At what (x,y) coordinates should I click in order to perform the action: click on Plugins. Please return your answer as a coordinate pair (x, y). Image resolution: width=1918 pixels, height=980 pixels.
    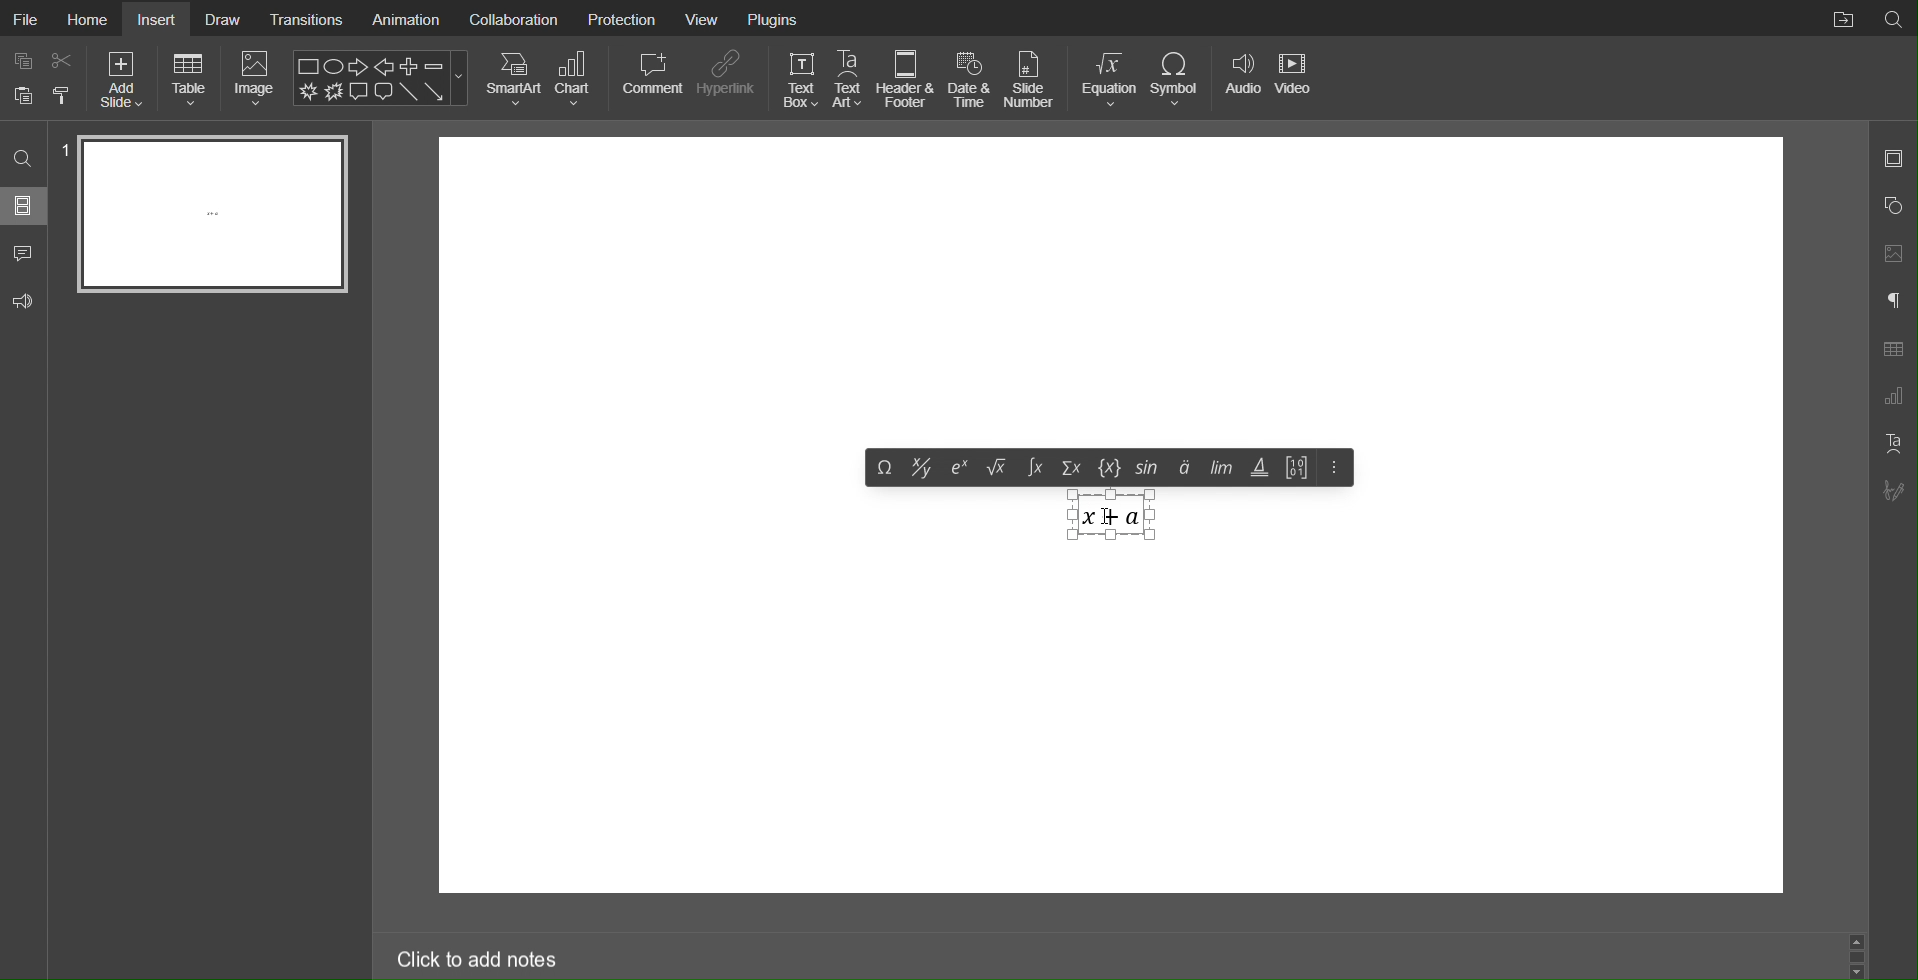
    Looking at the image, I should click on (771, 19).